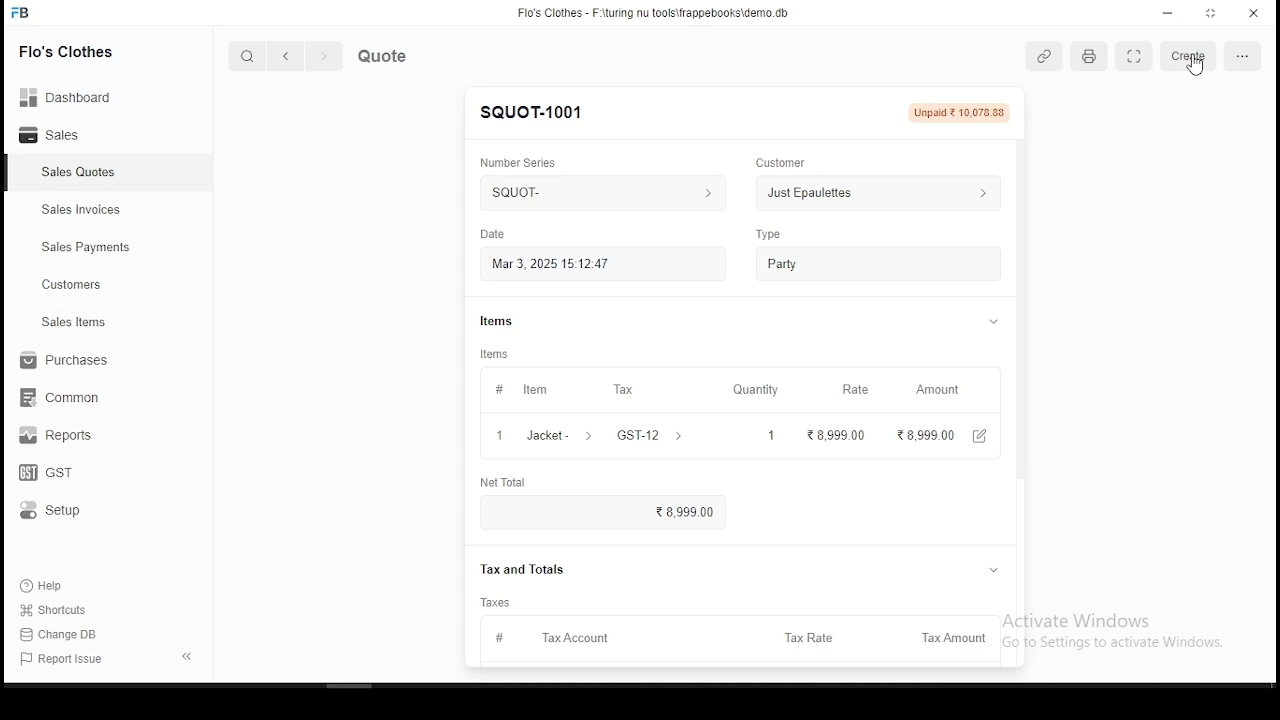 The image size is (1280, 720). I want to click on date, so click(495, 232).